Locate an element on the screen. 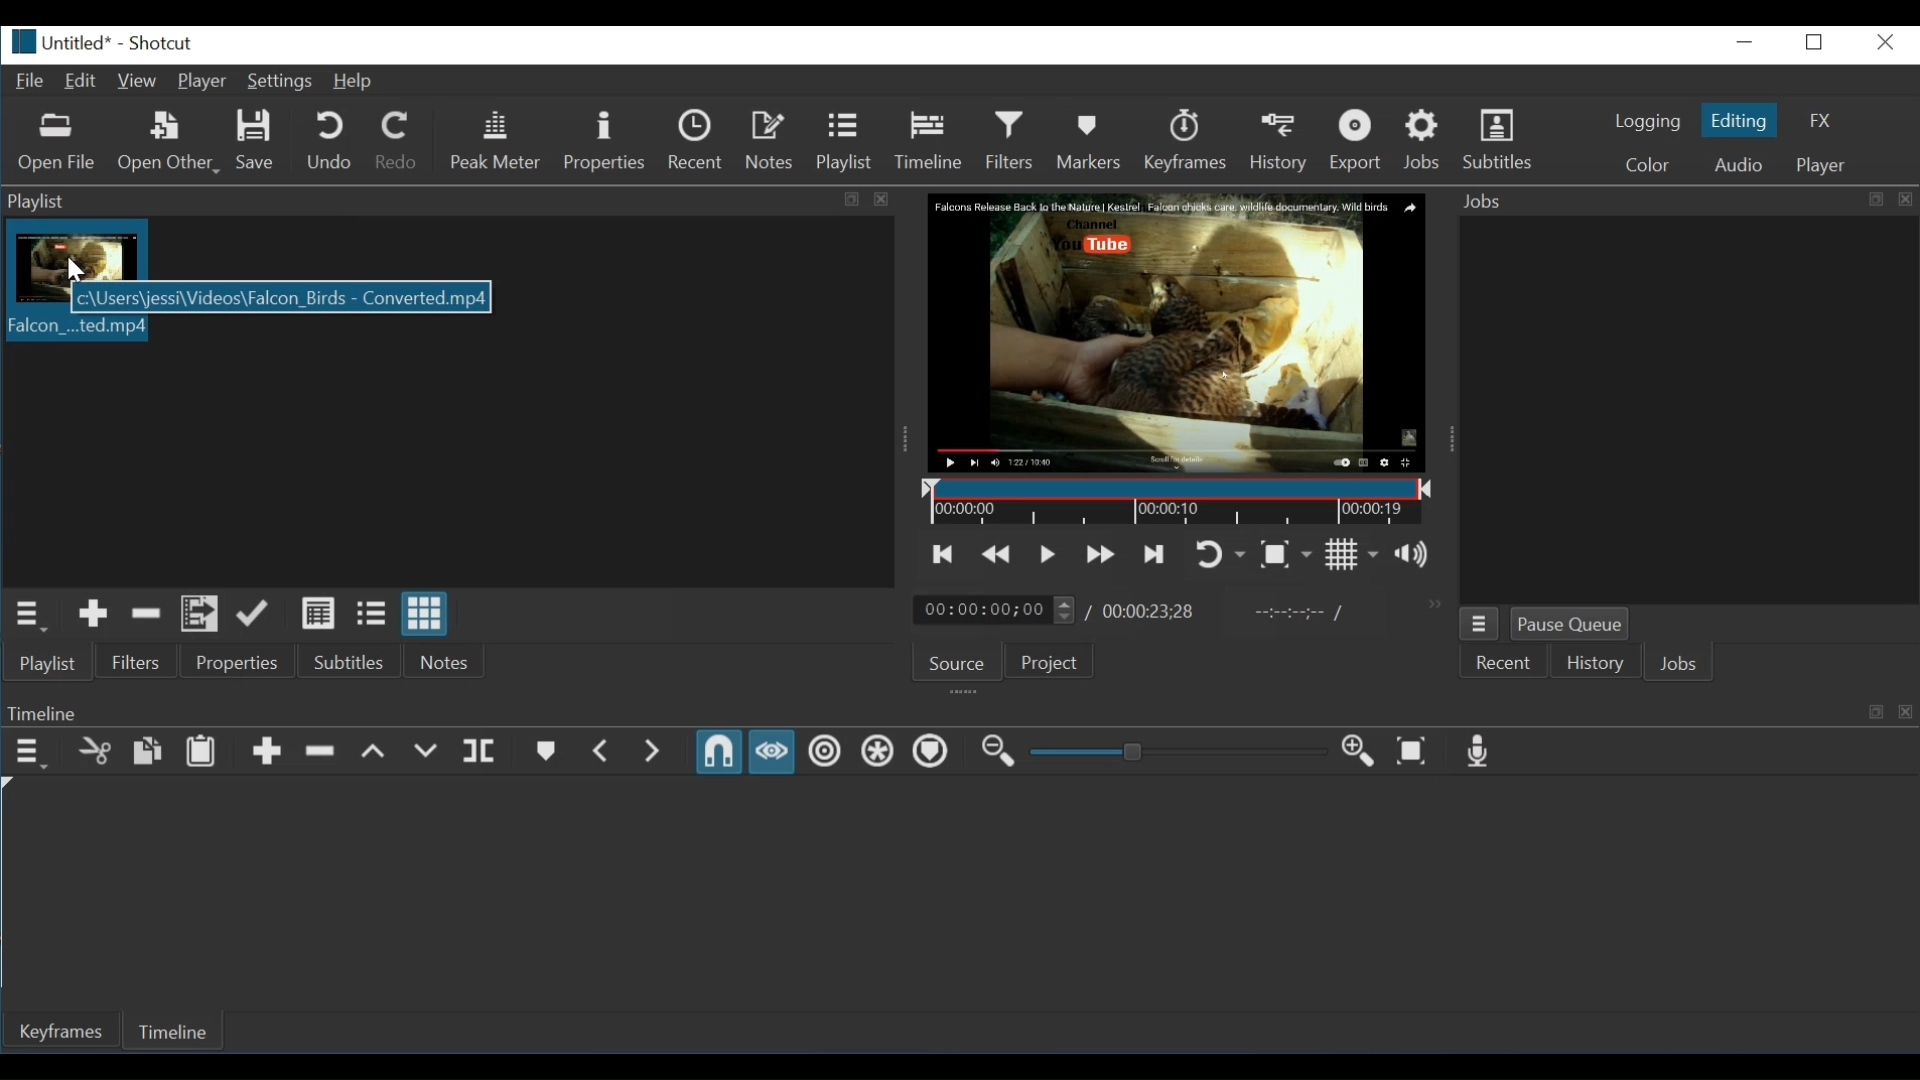 The width and height of the screenshot is (1920, 1080). Shotcut is located at coordinates (160, 44).